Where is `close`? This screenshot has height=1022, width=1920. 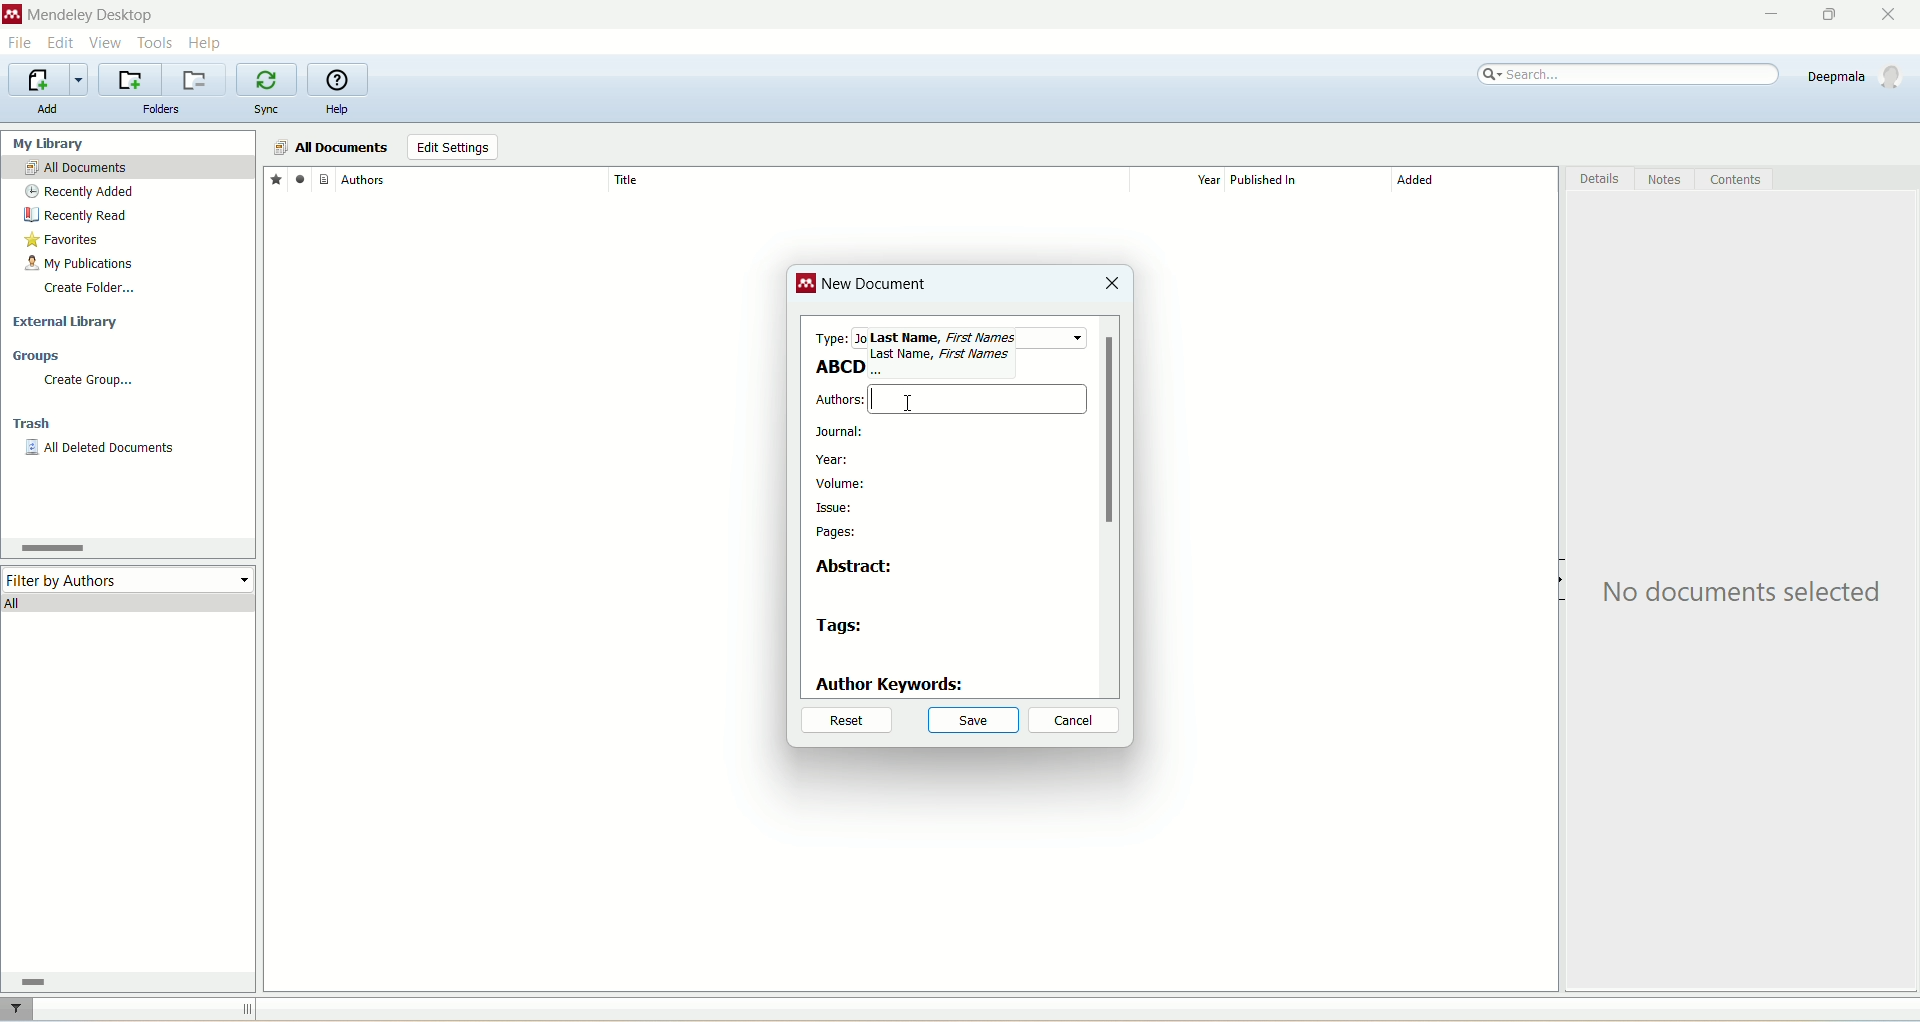 close is located at coordinates (1897, 15).